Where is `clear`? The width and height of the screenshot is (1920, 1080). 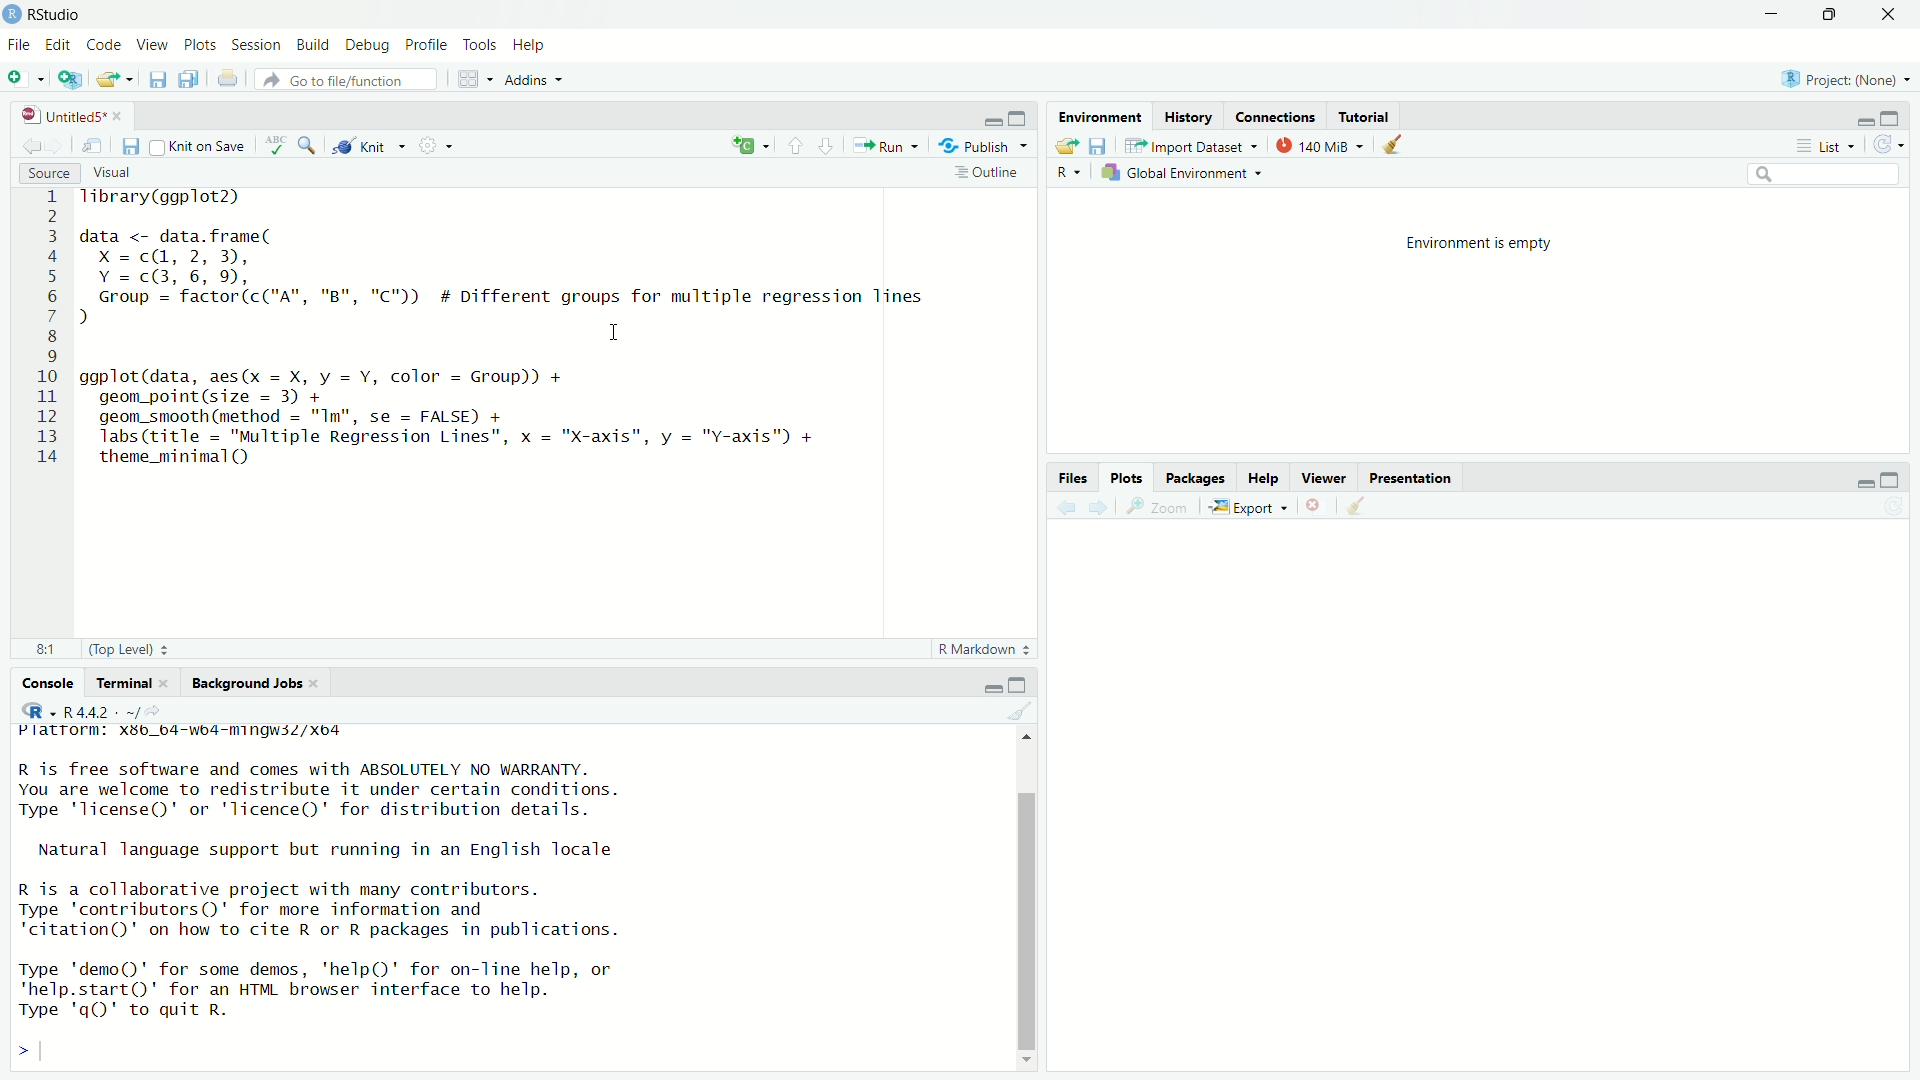
clear is located at coordinates (1371, 507).